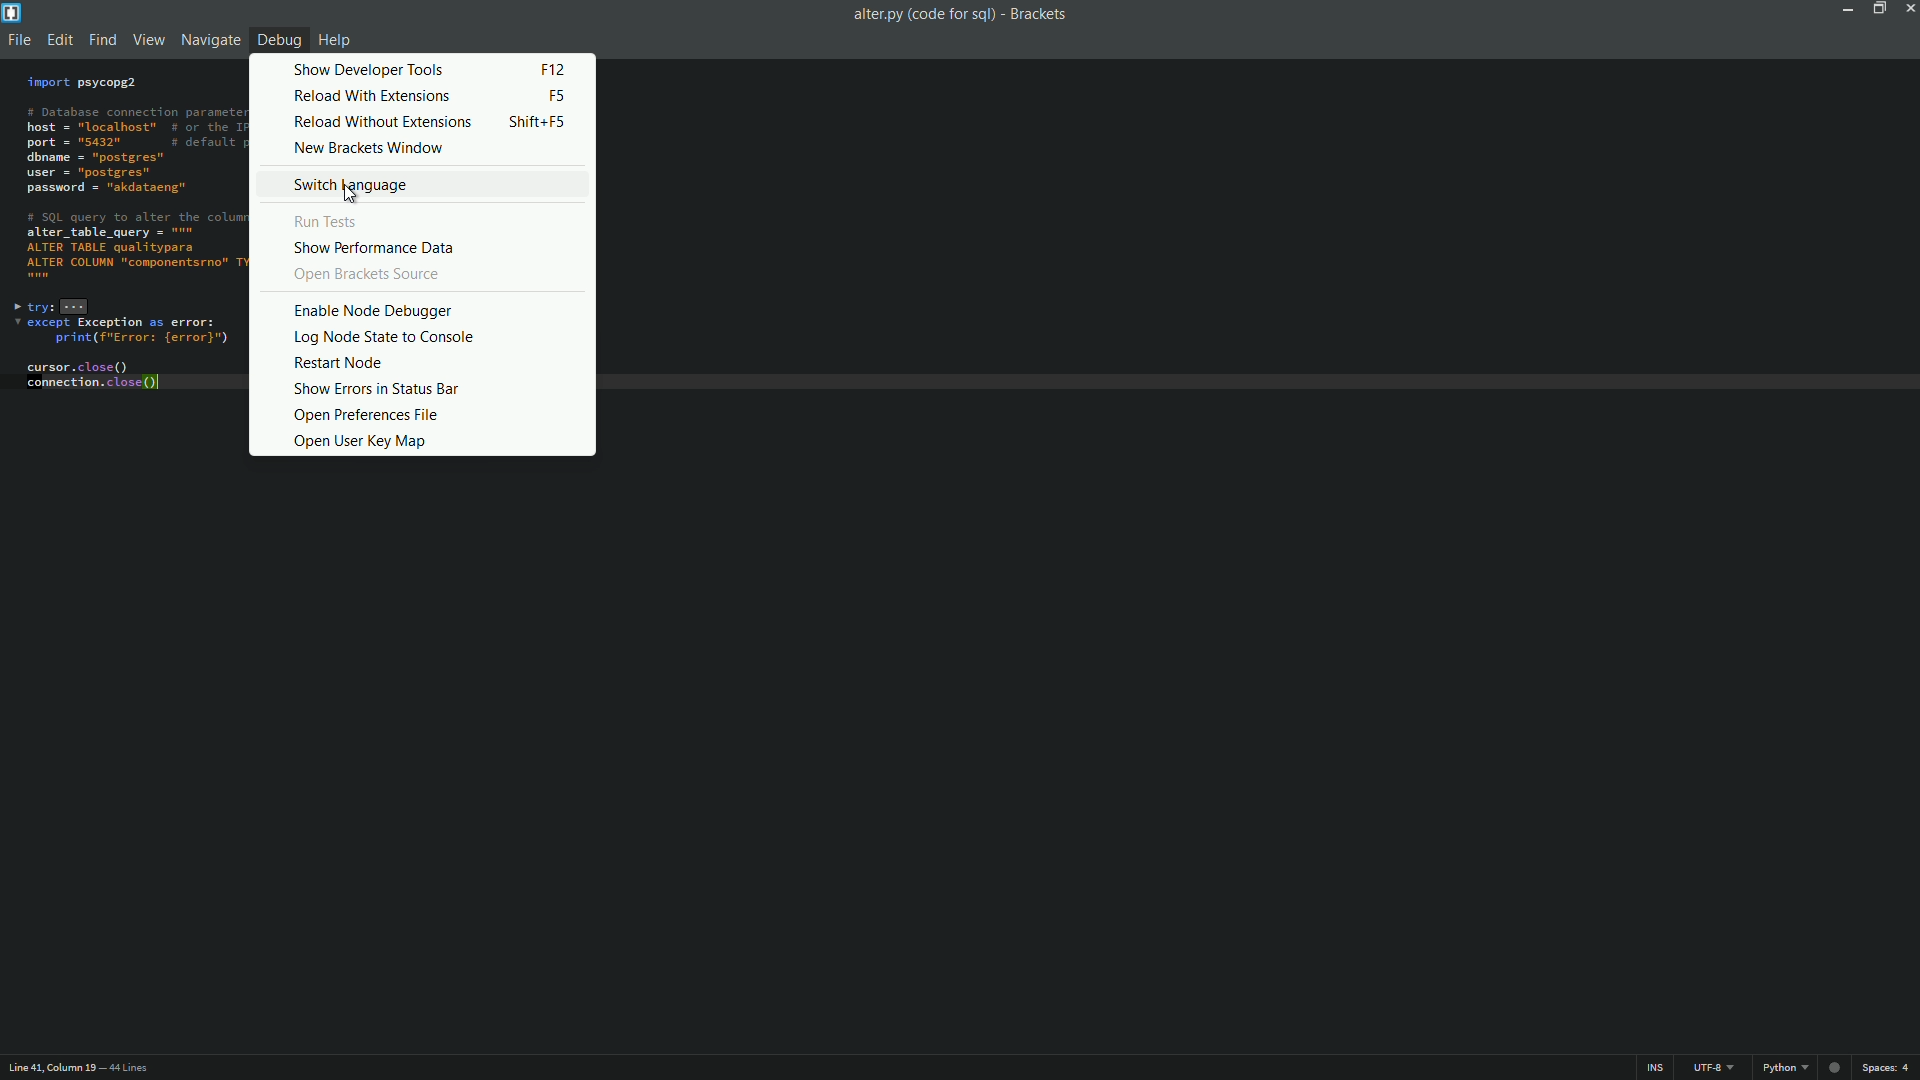 The height and width of the screenshot is (1080, 1920). Describe the element at coordinates (374, 147) in the screenshot. I see `New brackets window` at that location.